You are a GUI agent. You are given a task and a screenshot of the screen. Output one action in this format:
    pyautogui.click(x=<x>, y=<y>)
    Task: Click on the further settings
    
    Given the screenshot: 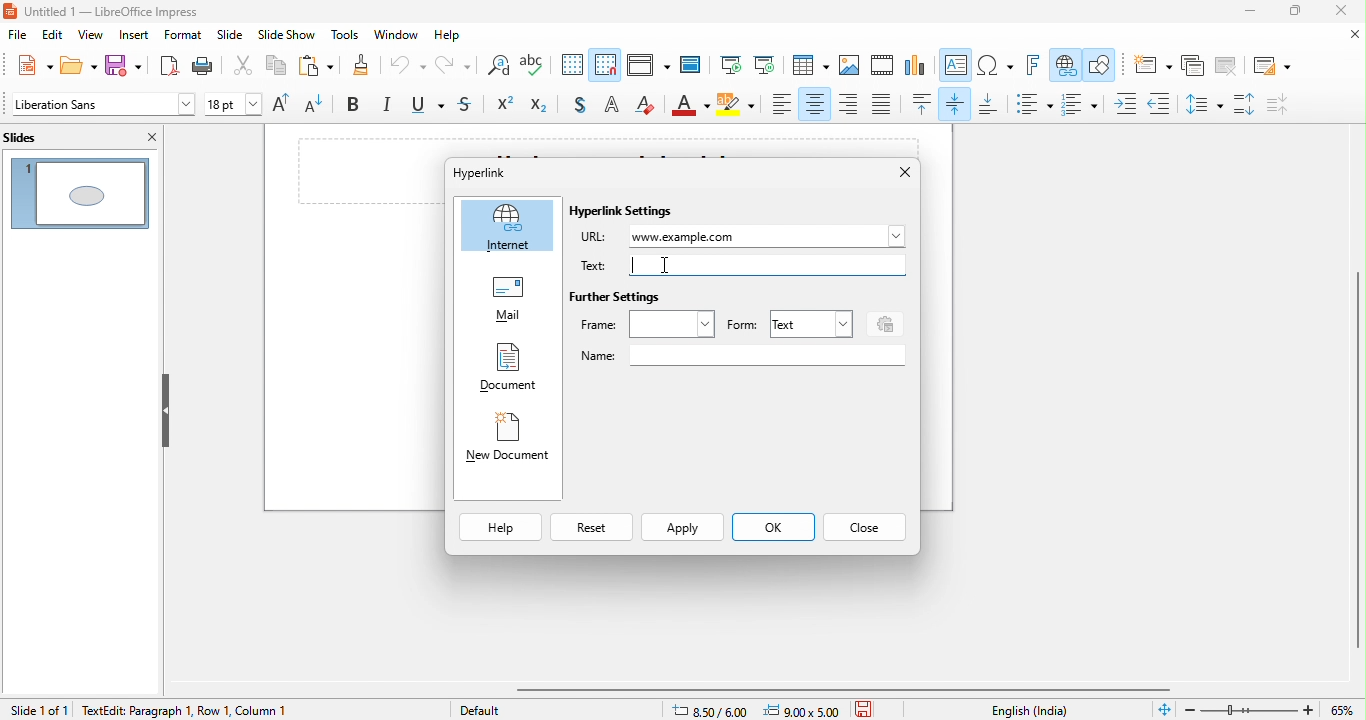 What is the action you would take?
    pyautogui.click(x=617, y=298)
    